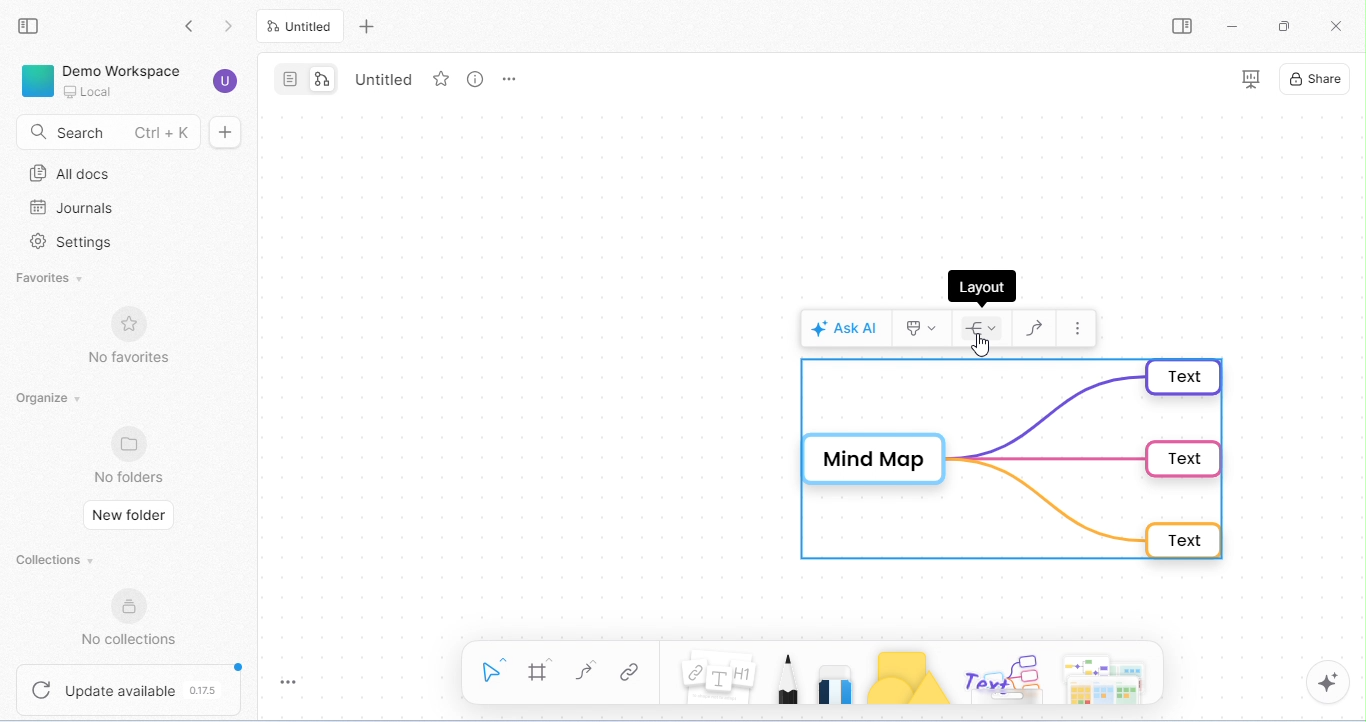 Image resolution: width=1366 pixels, height=722 pixels. What do you see at coordinates (628, 674) in the screenshot?
I see `link` at bounding box center [628, 674].